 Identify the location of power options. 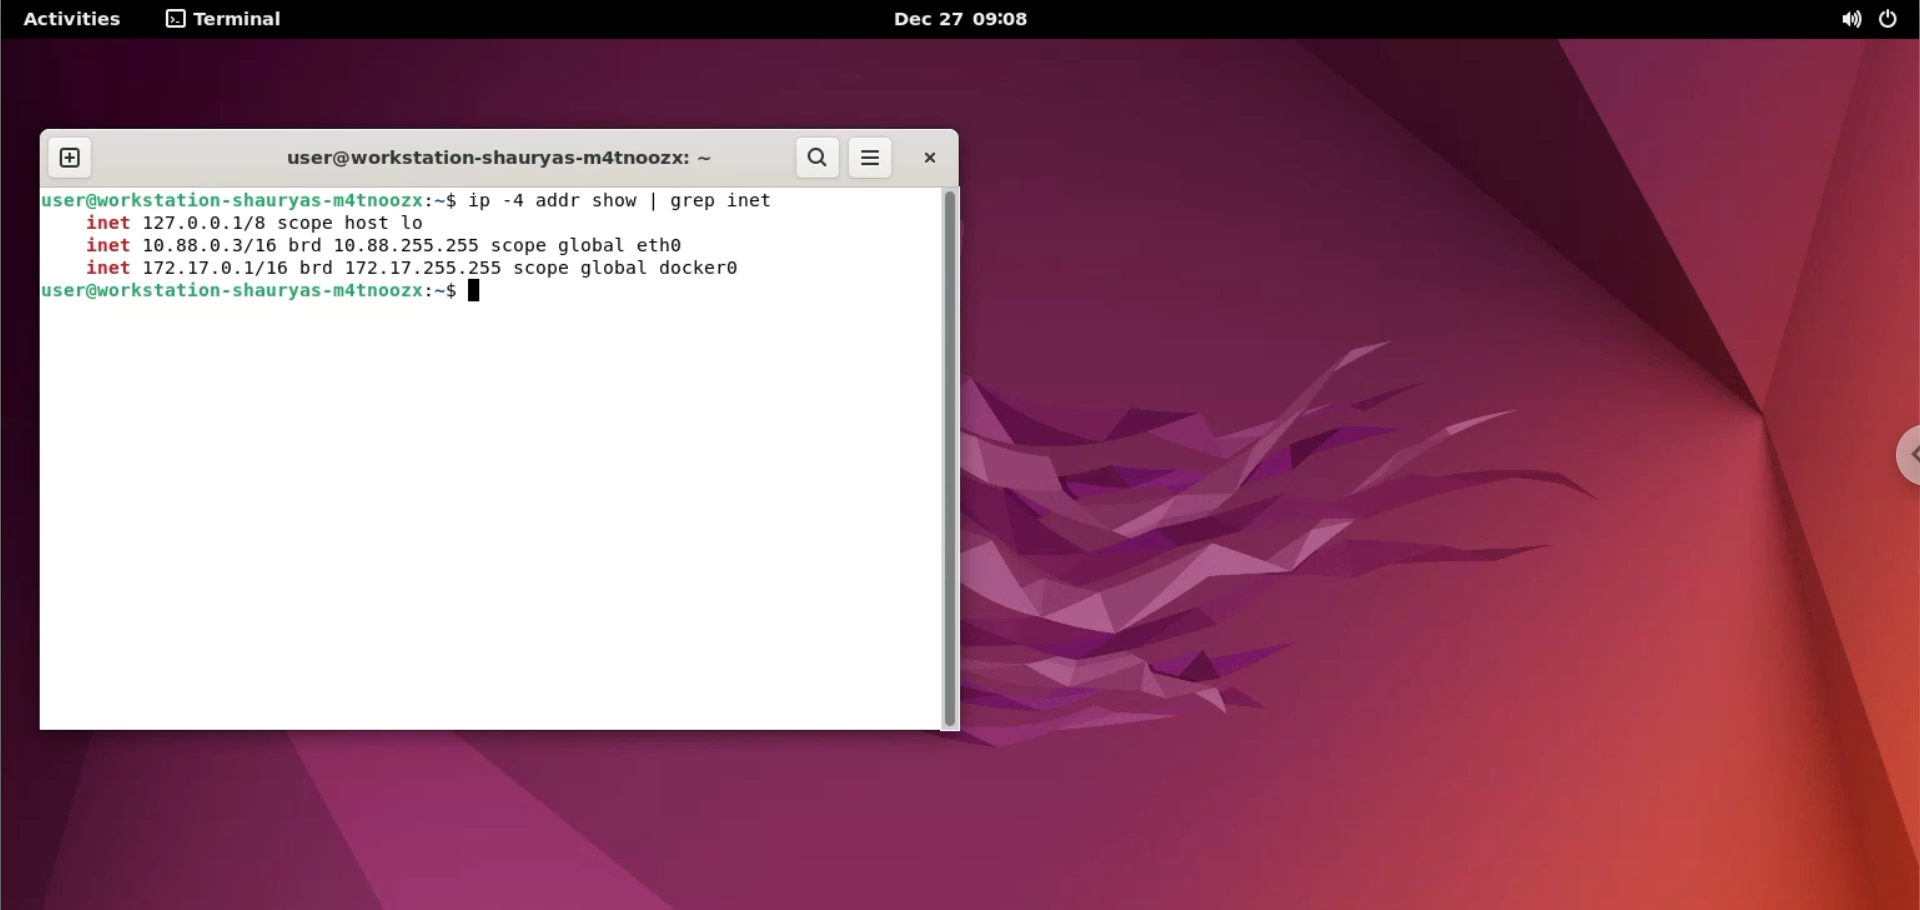
(1893, 18).